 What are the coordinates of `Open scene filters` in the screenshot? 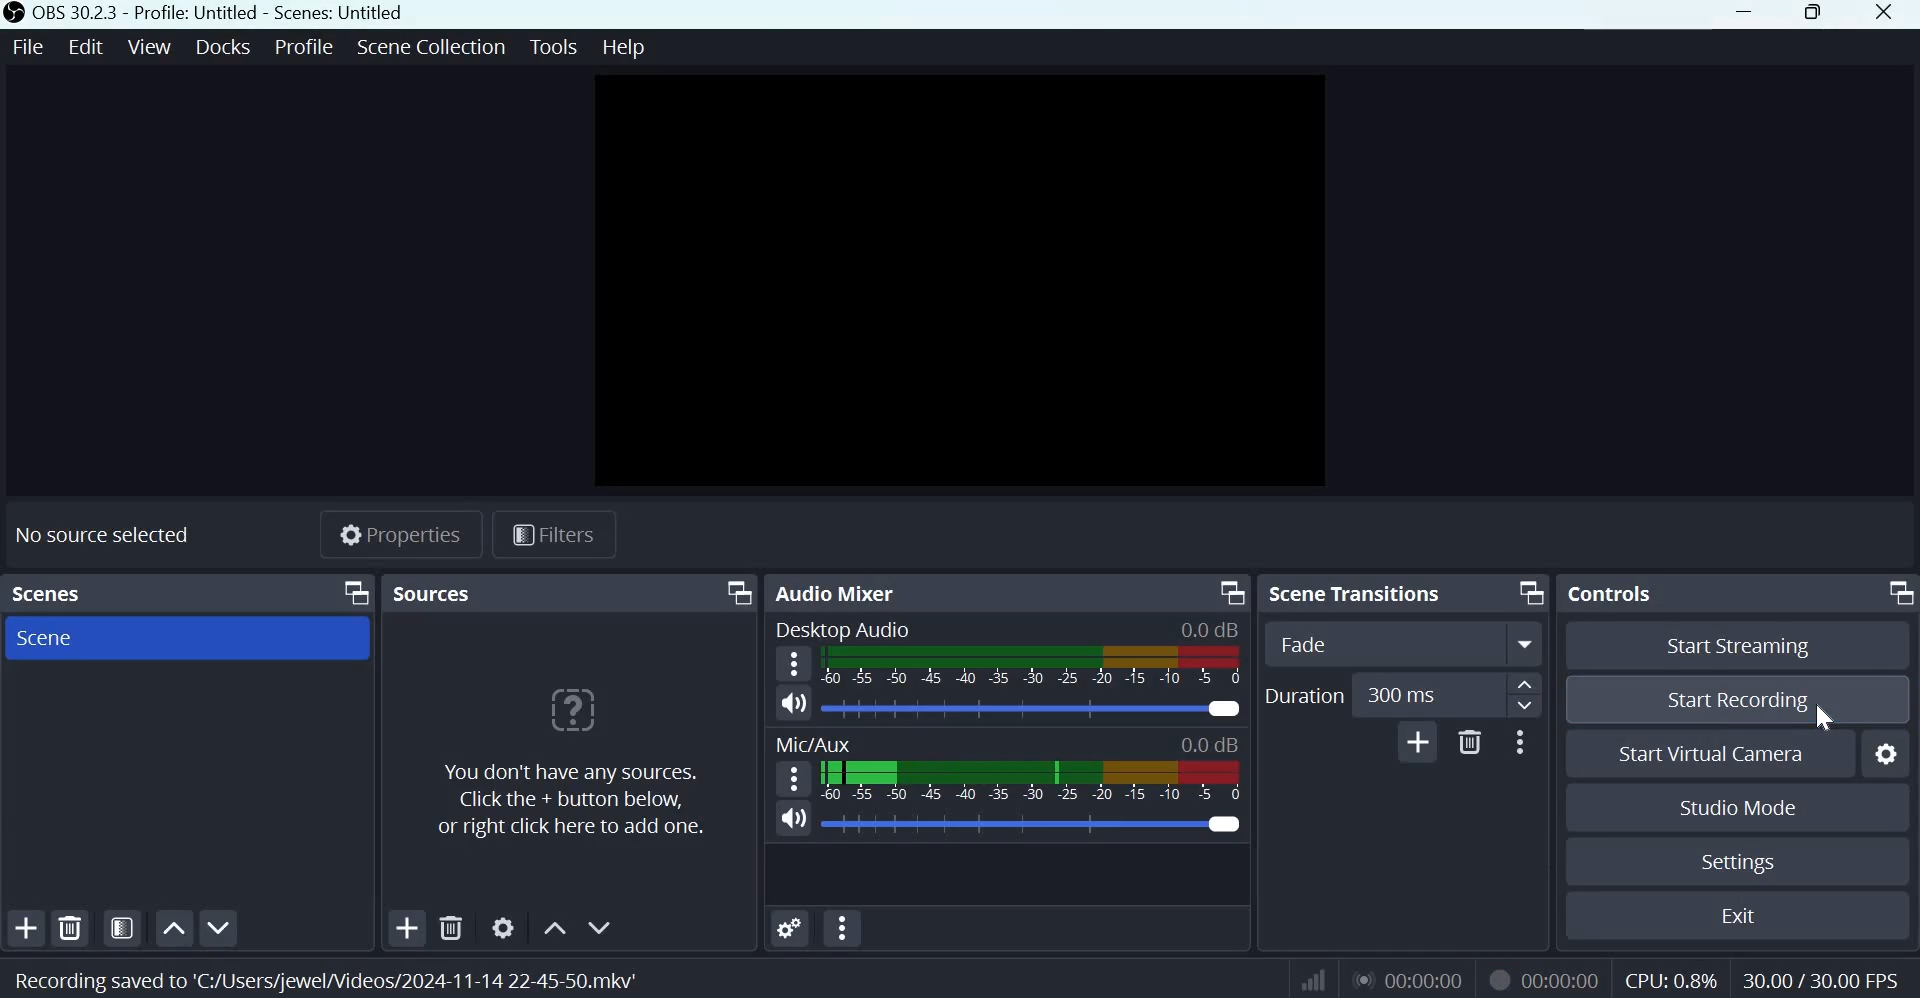 It's located at (123, 927).